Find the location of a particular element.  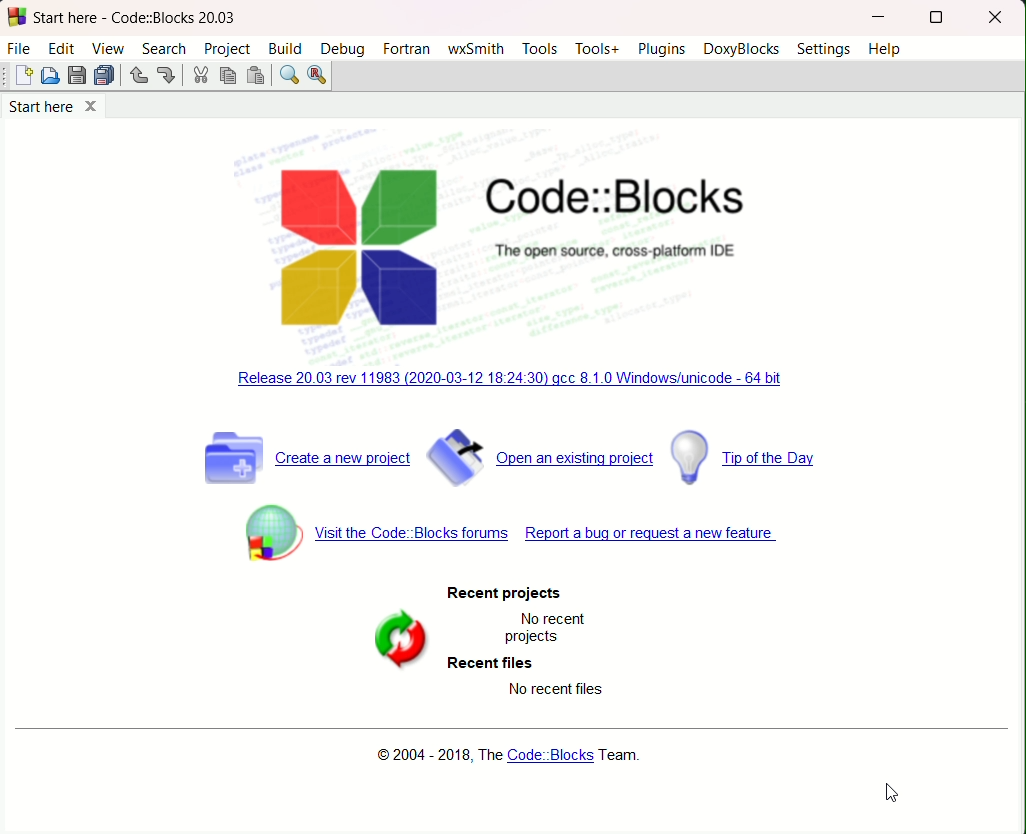

open existing is located at coordinates (544, 458).